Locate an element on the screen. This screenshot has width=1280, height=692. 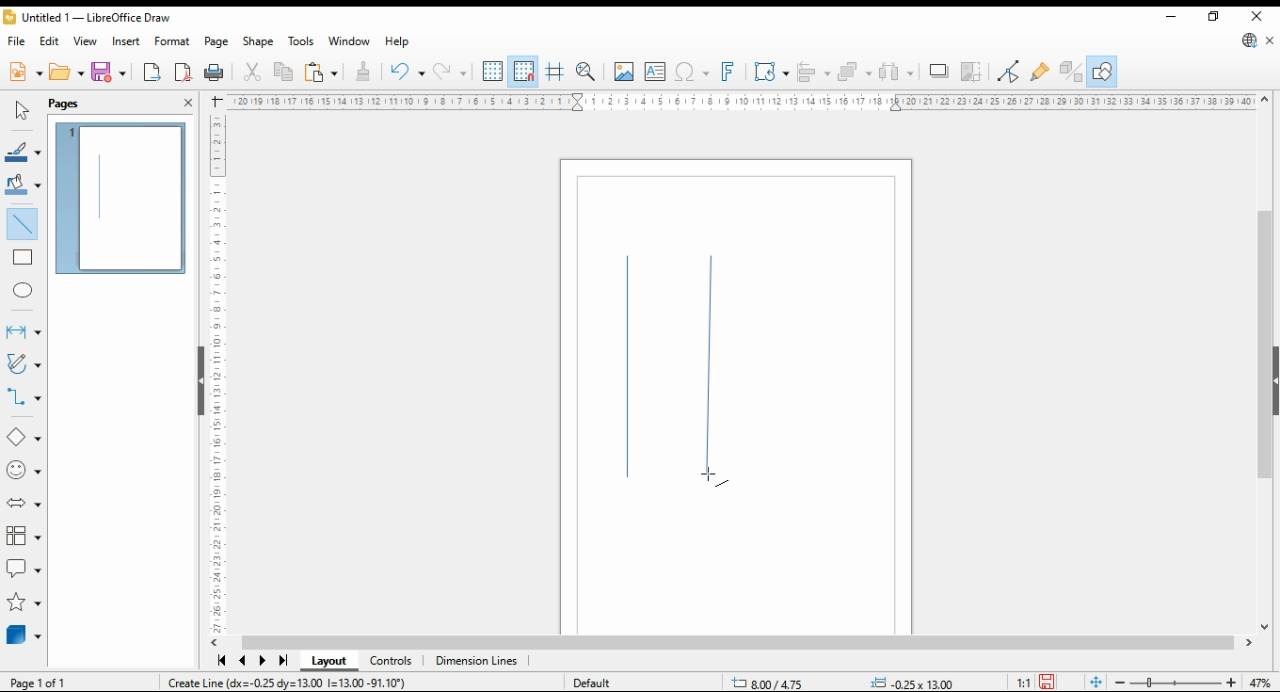
0.00x0.00 is located at coordinates (915, 682).